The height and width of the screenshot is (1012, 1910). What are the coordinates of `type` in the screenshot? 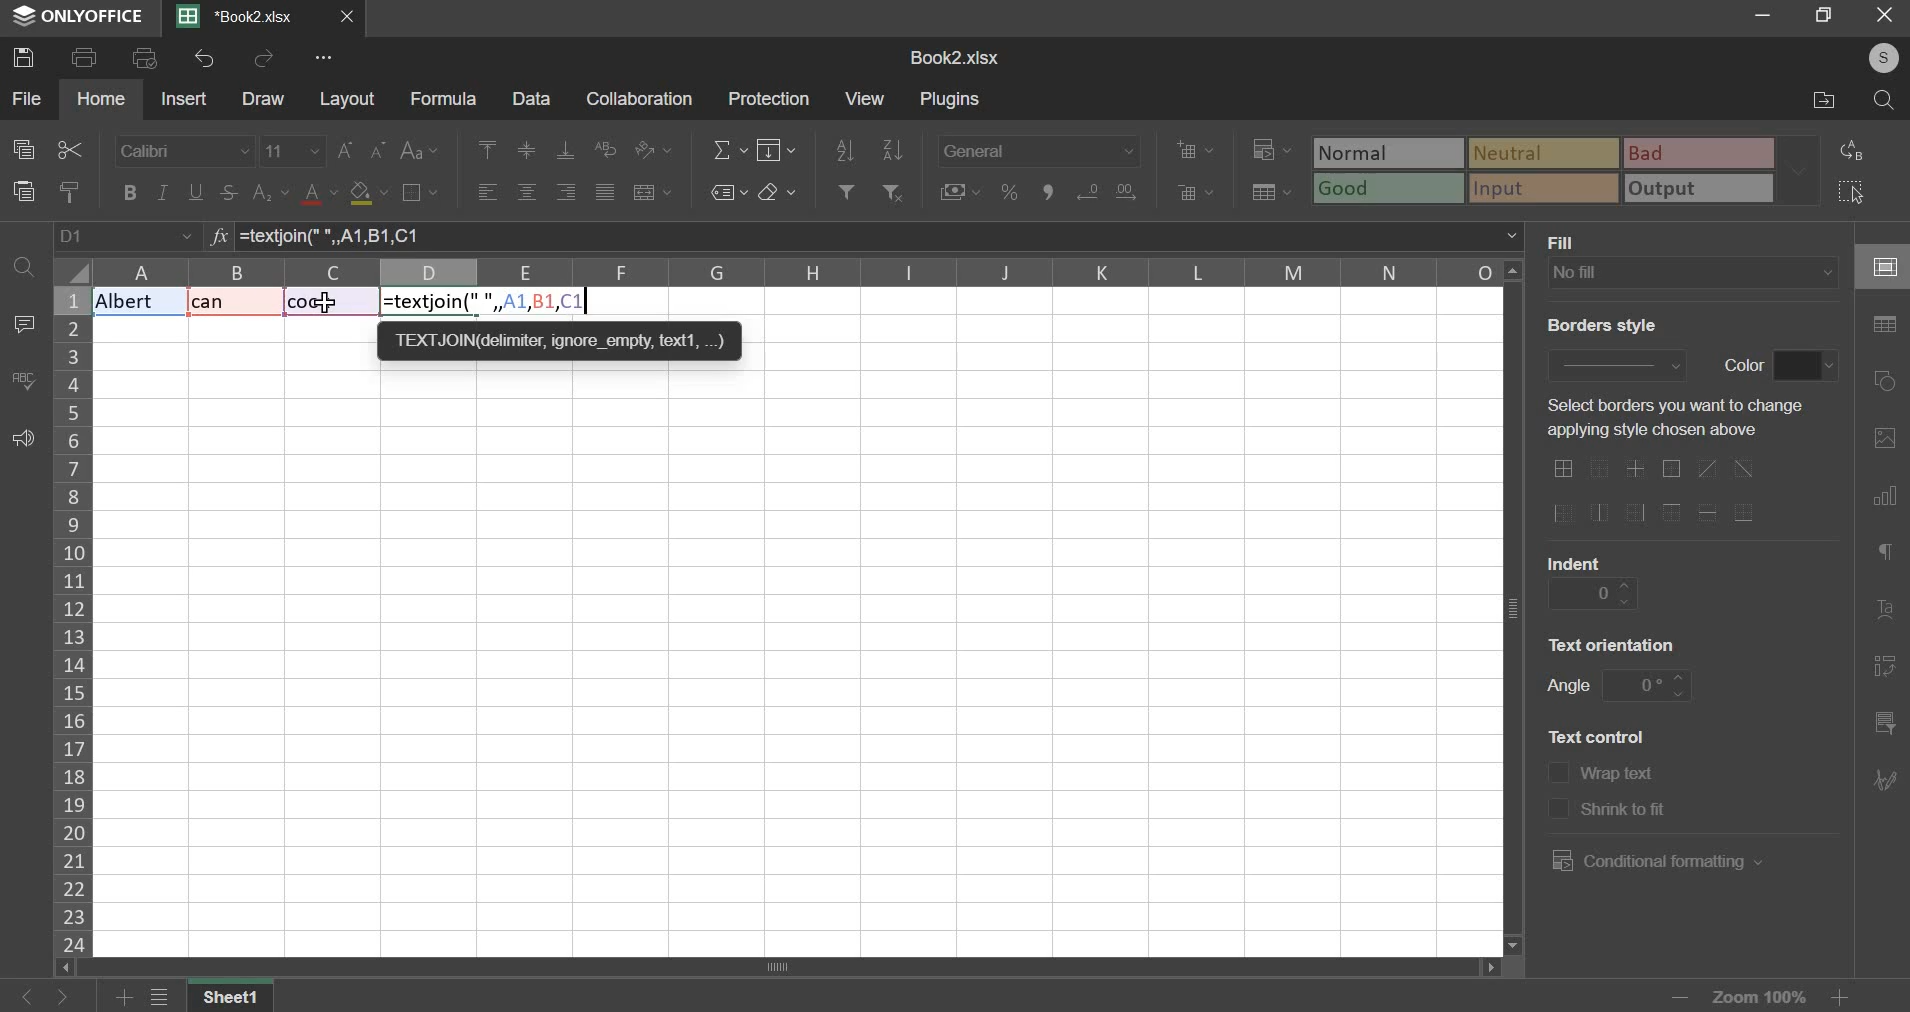 It's located at (1568, 171).